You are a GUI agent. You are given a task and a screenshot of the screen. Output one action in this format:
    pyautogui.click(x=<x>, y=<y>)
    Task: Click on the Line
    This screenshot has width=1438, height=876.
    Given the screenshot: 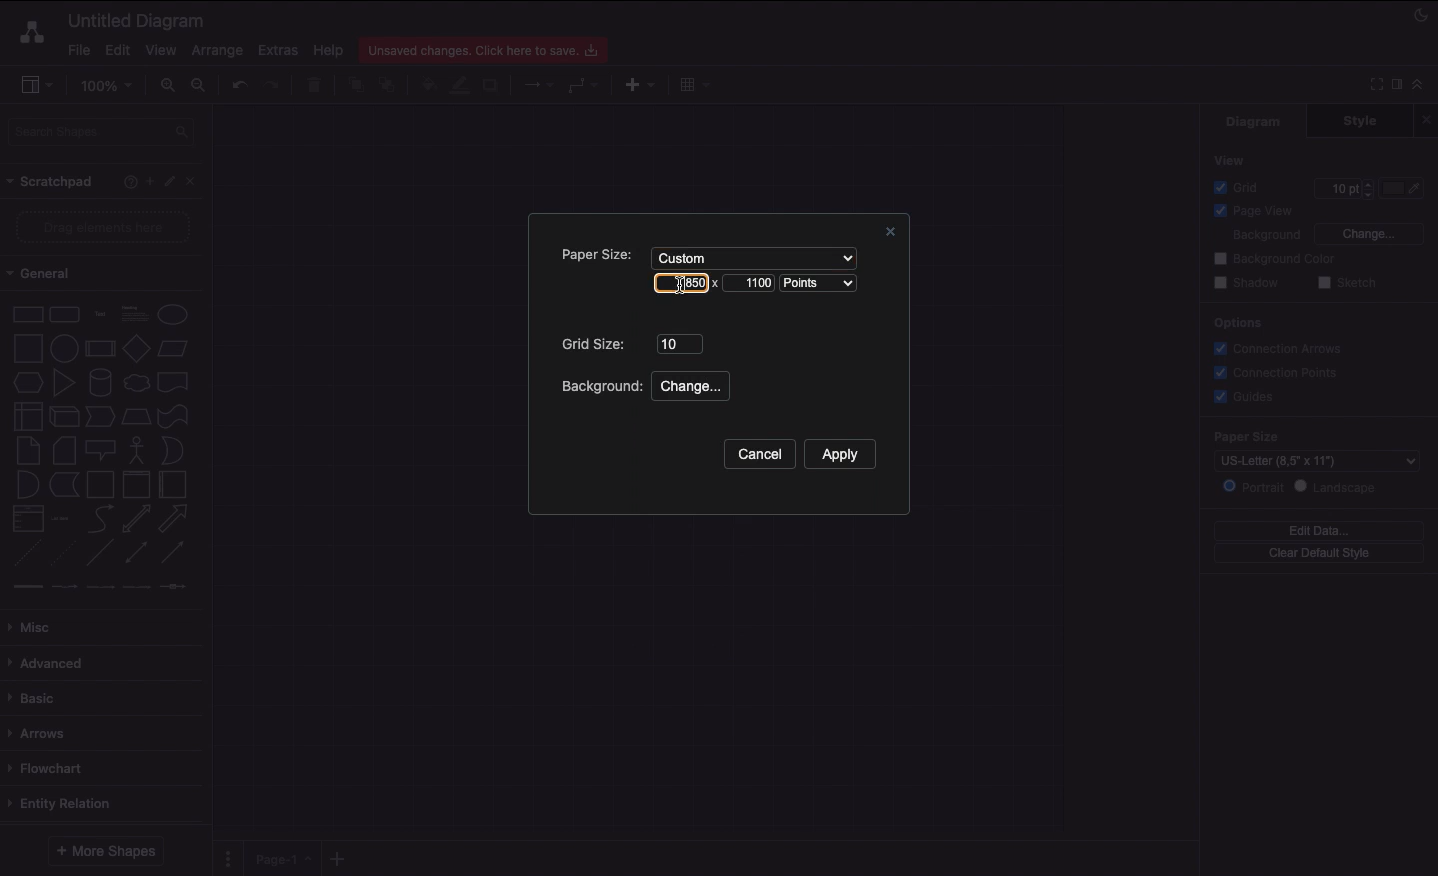 What is the action you would take?
    pyautogui.click(x=100, y=554)
    